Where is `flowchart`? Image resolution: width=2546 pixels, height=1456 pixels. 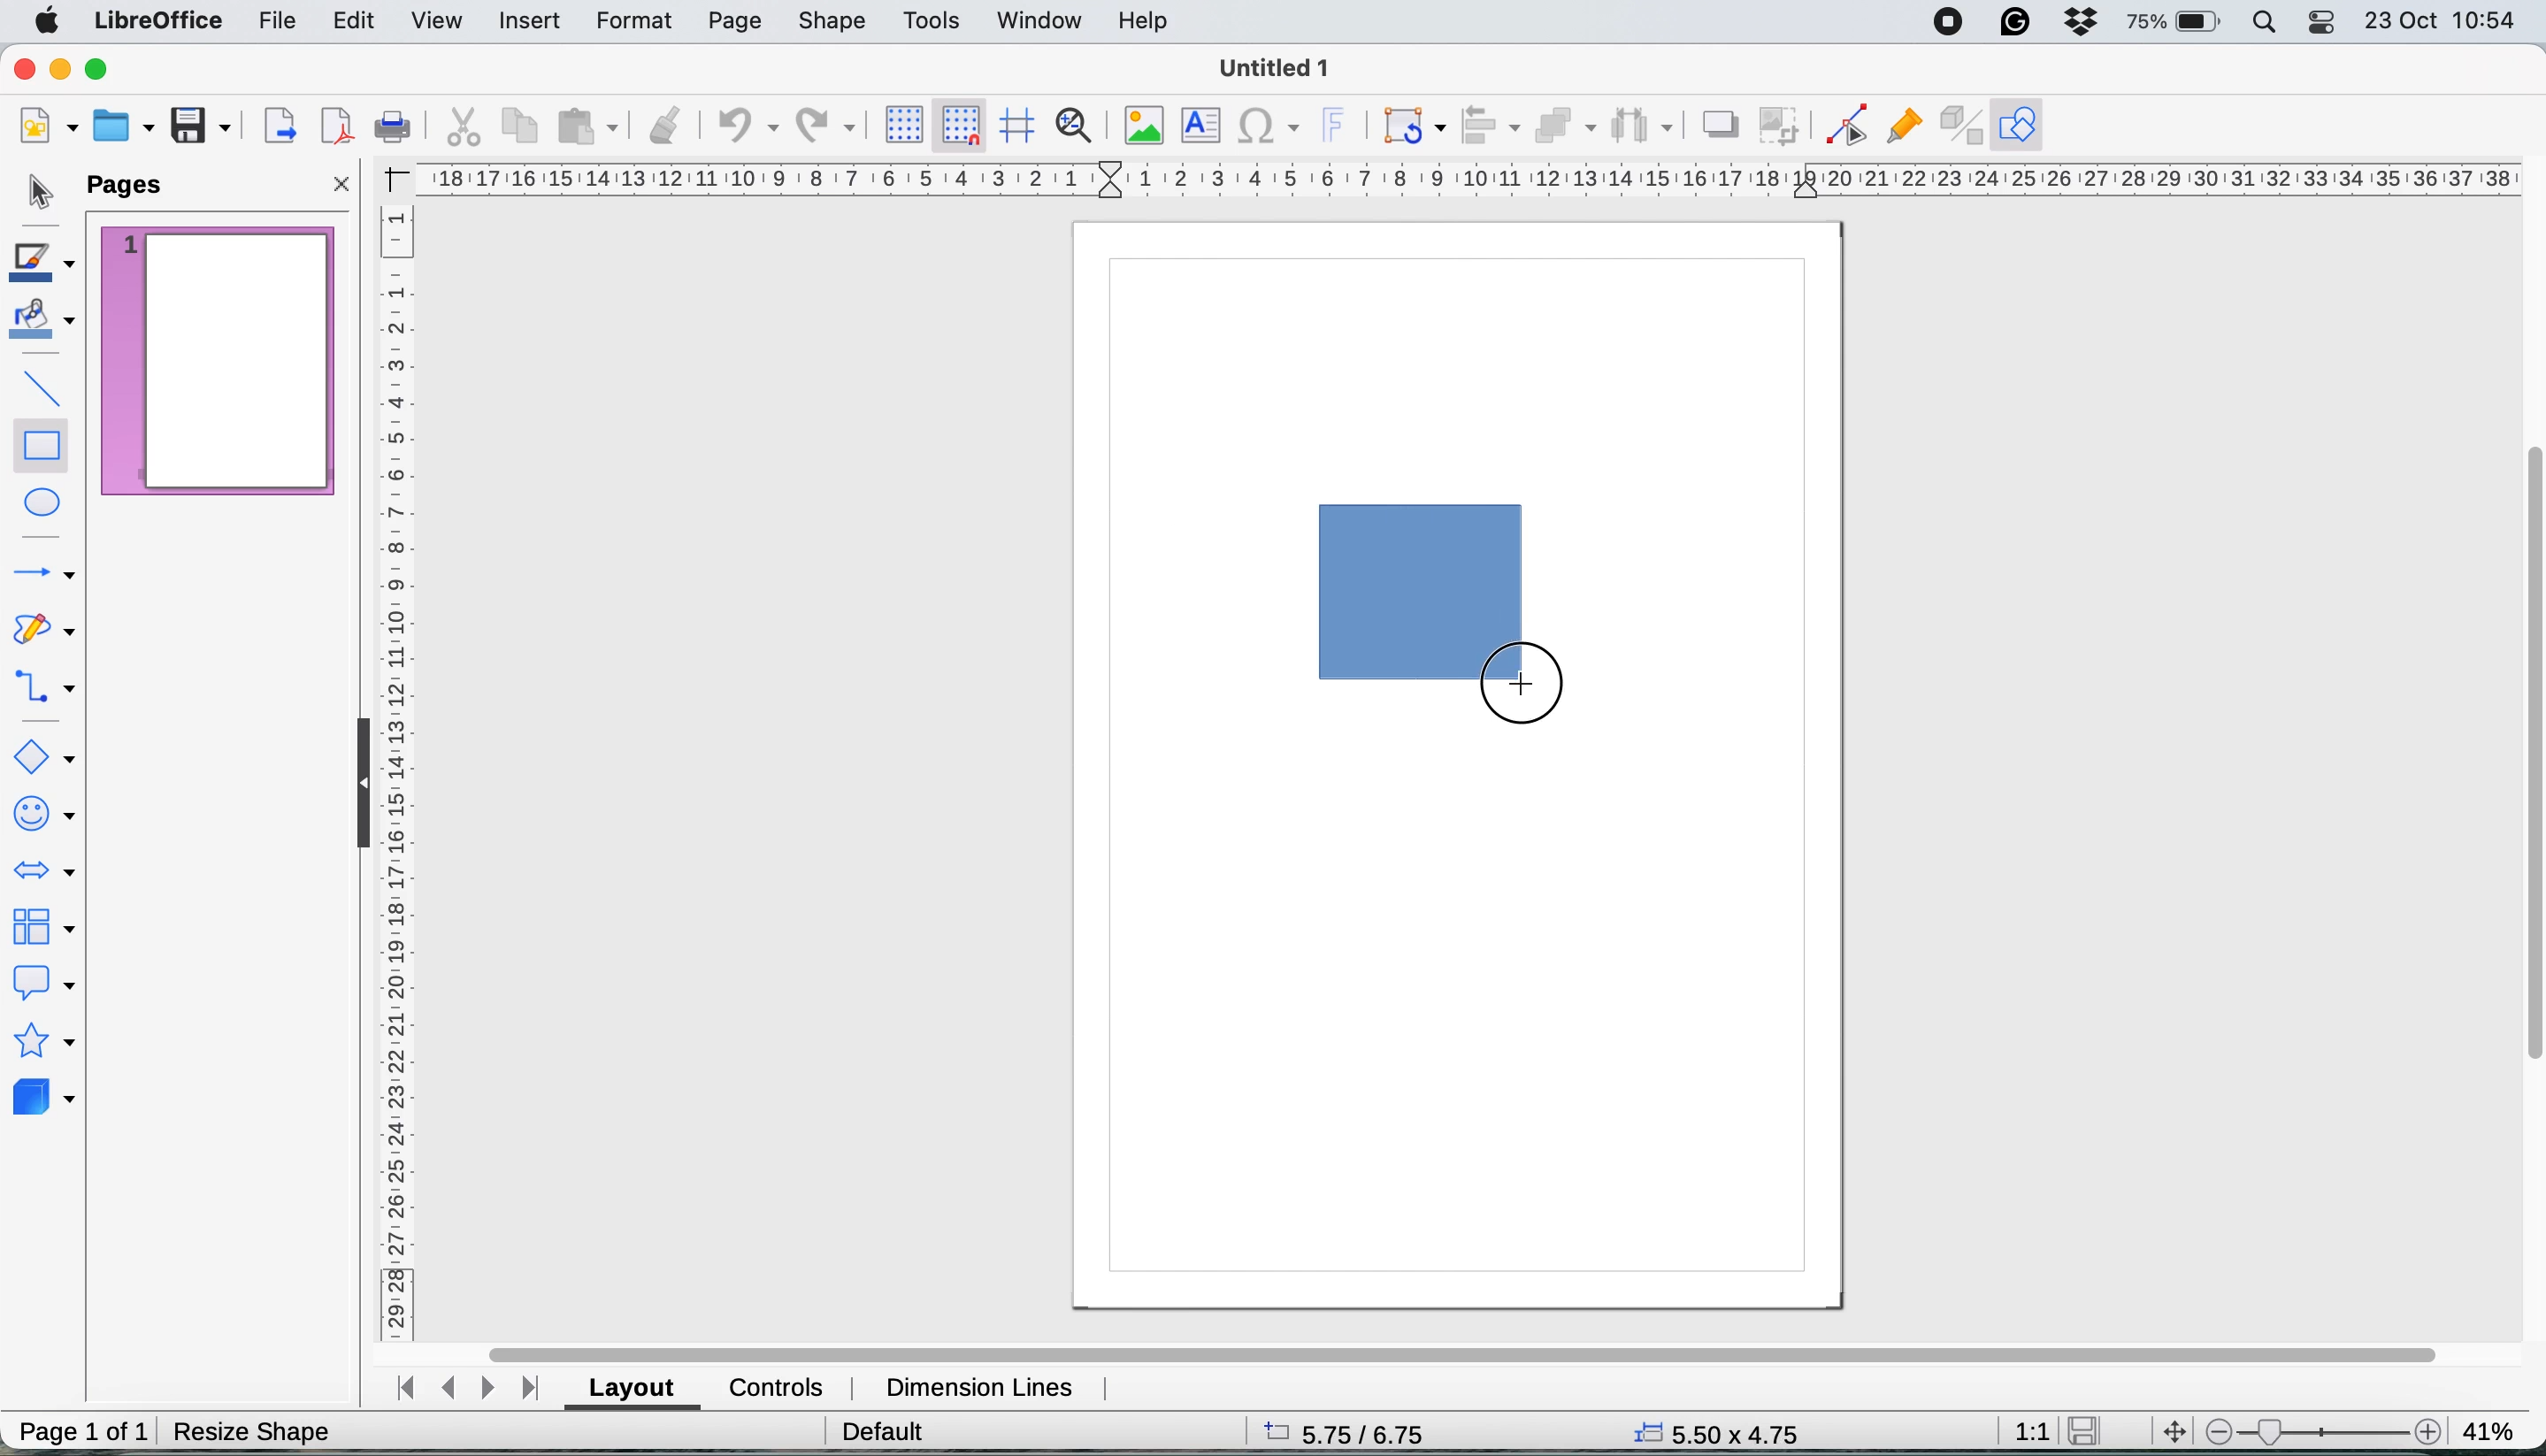
flowchart is located at coordinates (44, 927).